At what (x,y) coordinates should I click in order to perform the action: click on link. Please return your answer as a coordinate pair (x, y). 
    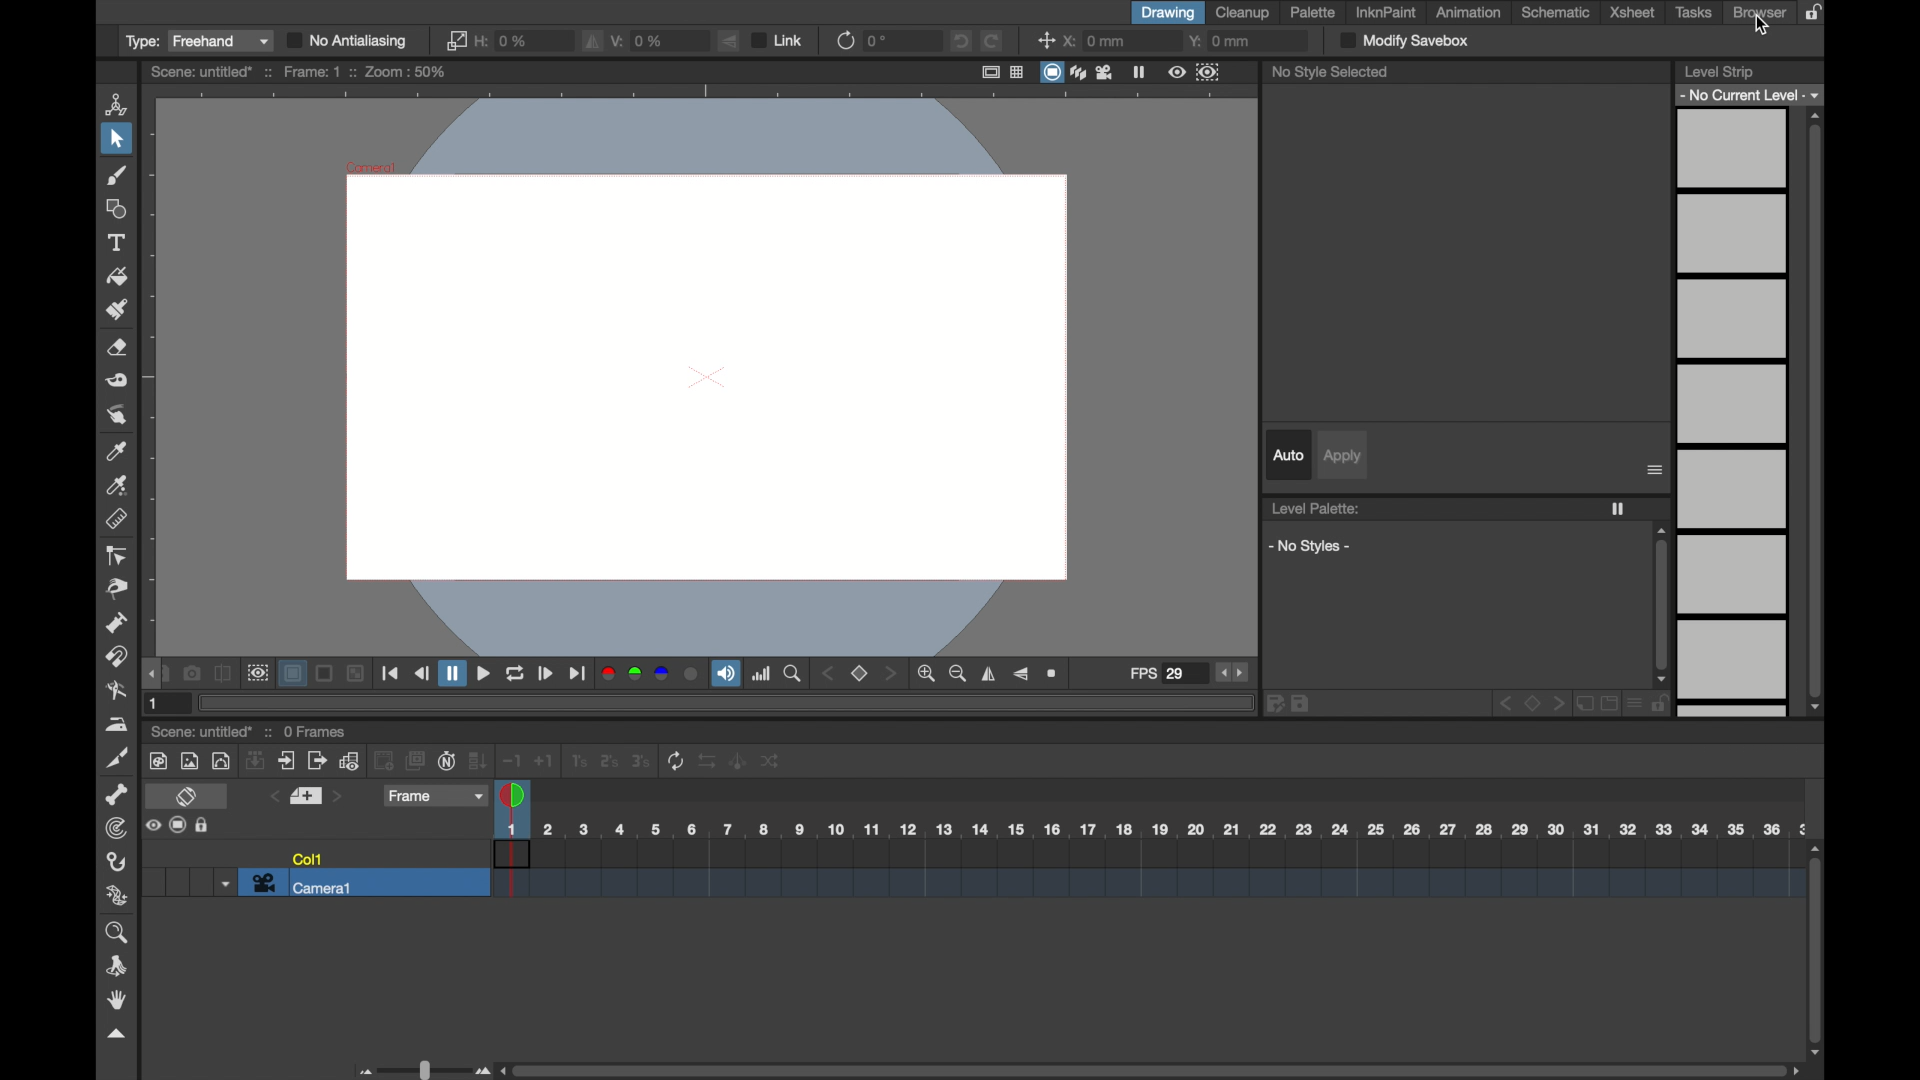
    Looking at the image, I should click on (779, 40).